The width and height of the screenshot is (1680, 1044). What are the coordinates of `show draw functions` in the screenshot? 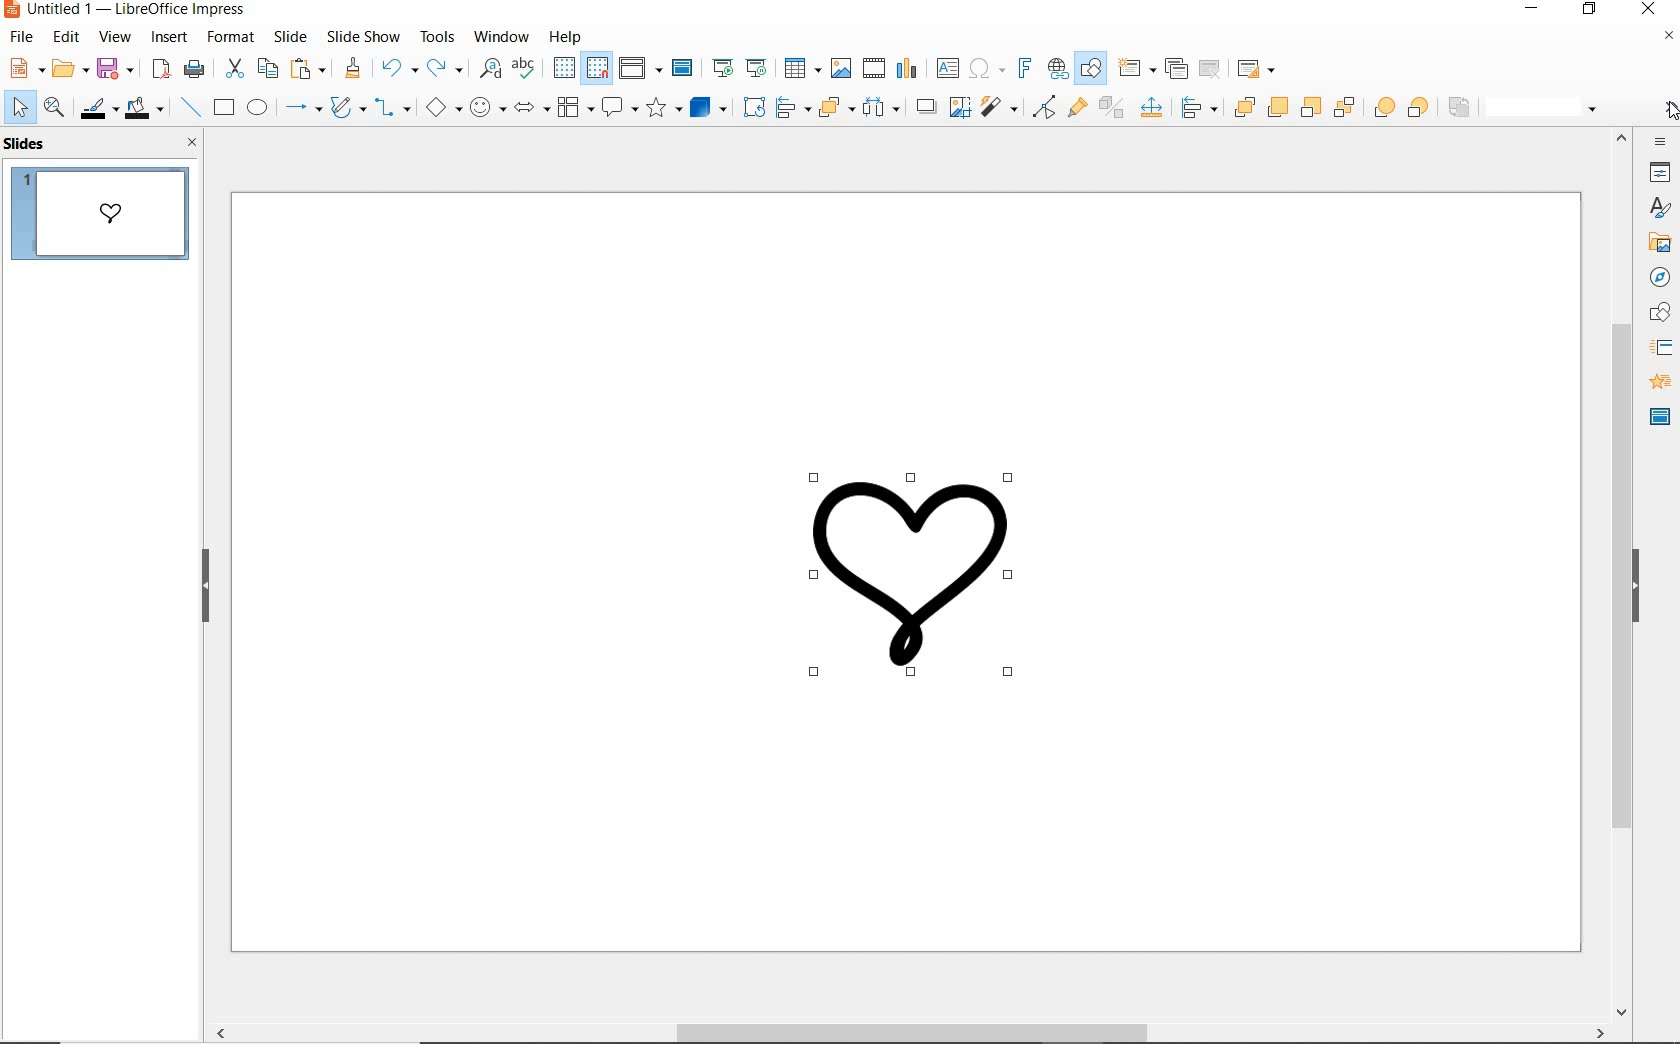 It's located at (1090, 70).